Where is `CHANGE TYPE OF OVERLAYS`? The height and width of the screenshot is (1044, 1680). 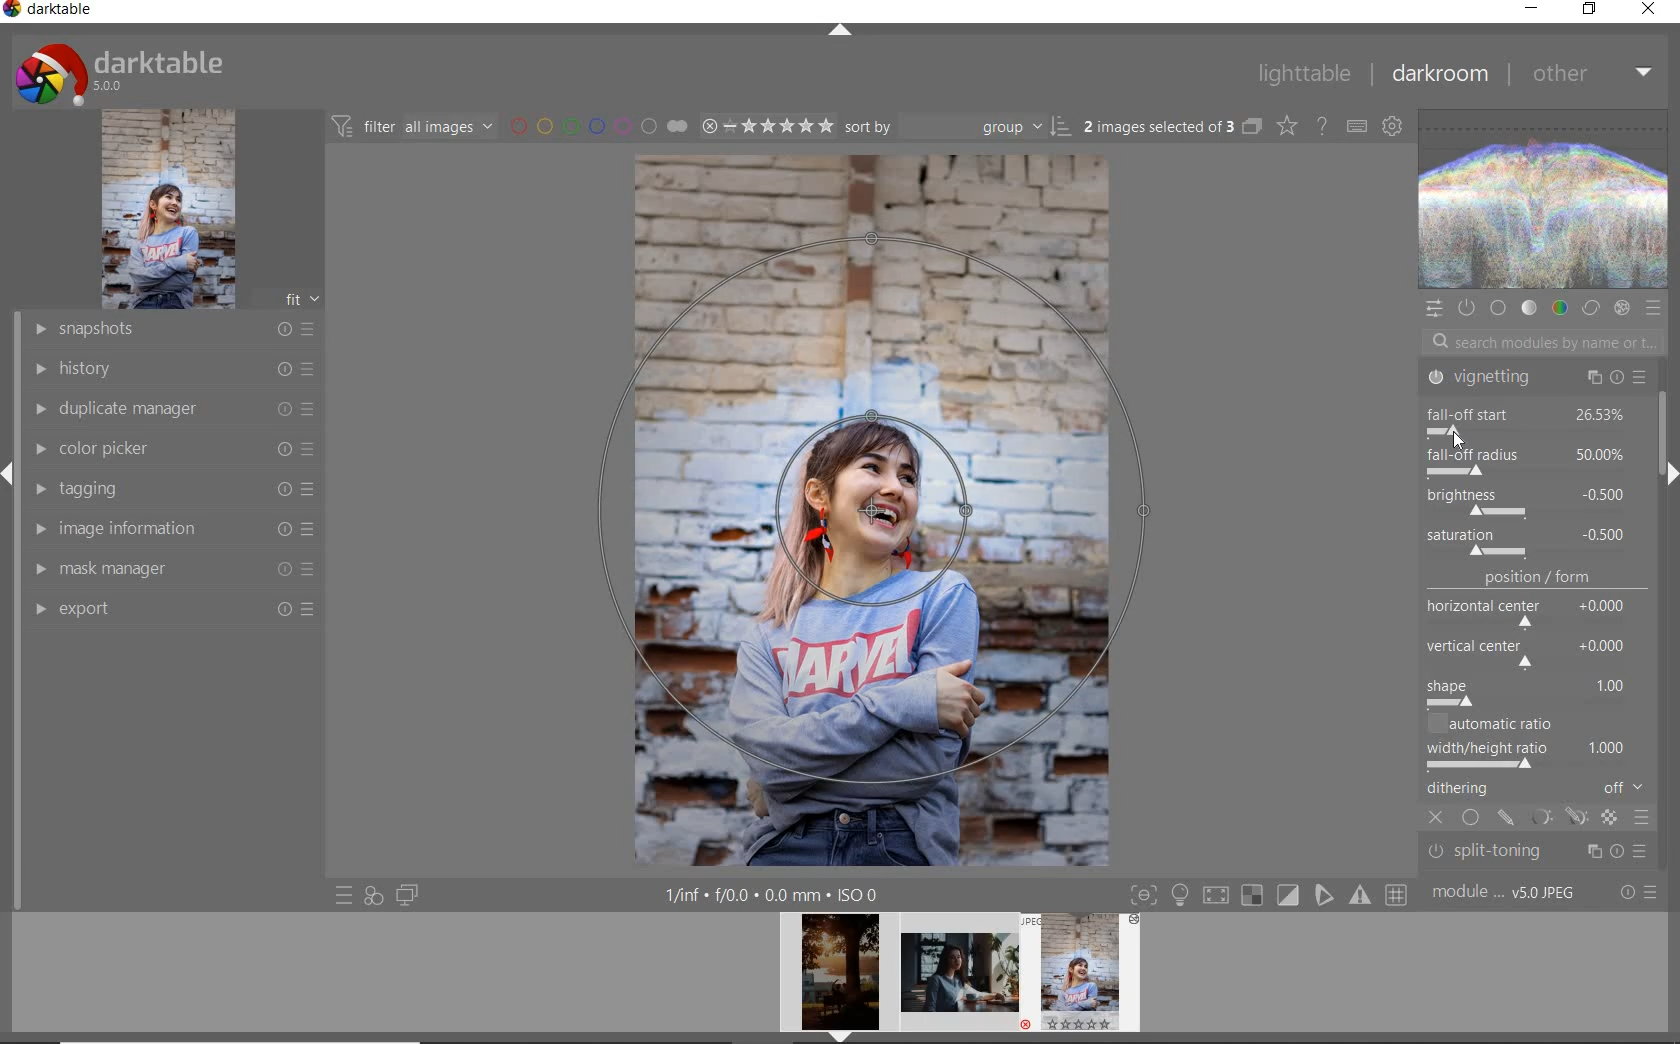
CHANGE TYPE OF OVERLAYS is located at coordinates (1286, 125).